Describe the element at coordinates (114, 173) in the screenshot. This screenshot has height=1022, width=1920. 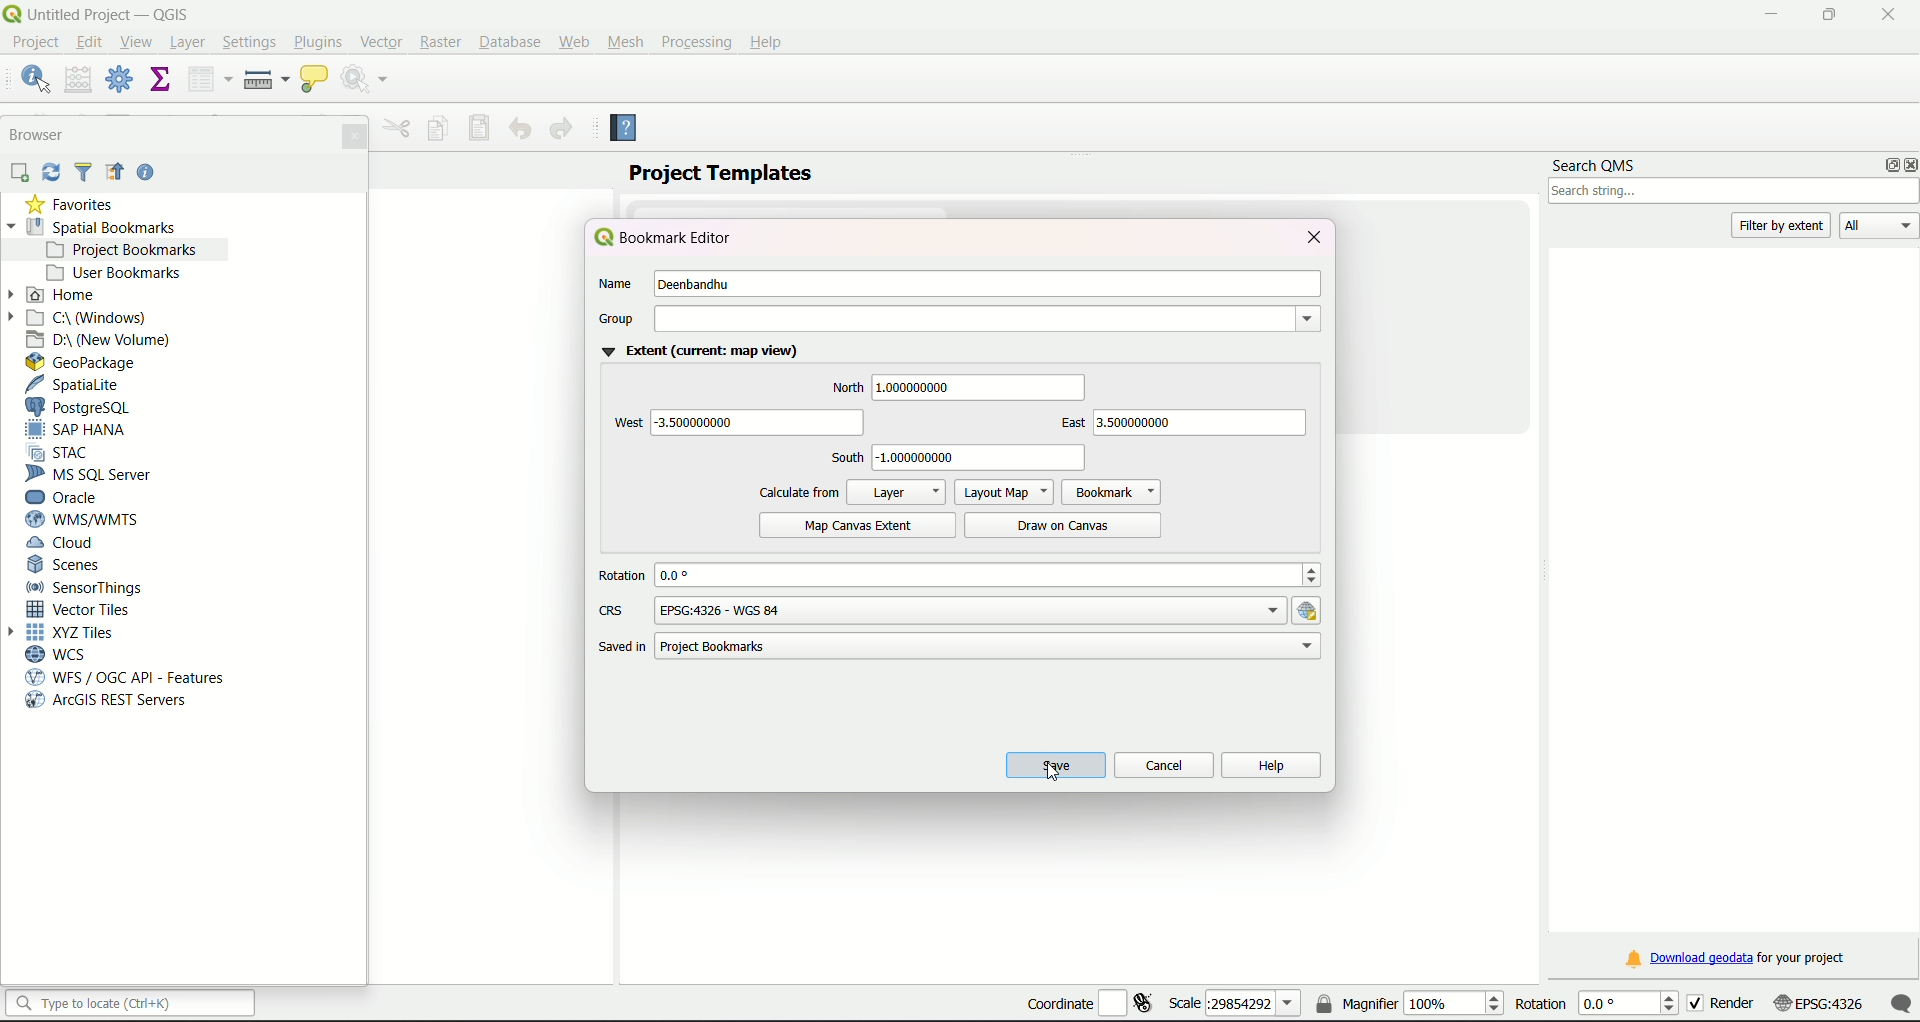
I see `Icon` at that location.